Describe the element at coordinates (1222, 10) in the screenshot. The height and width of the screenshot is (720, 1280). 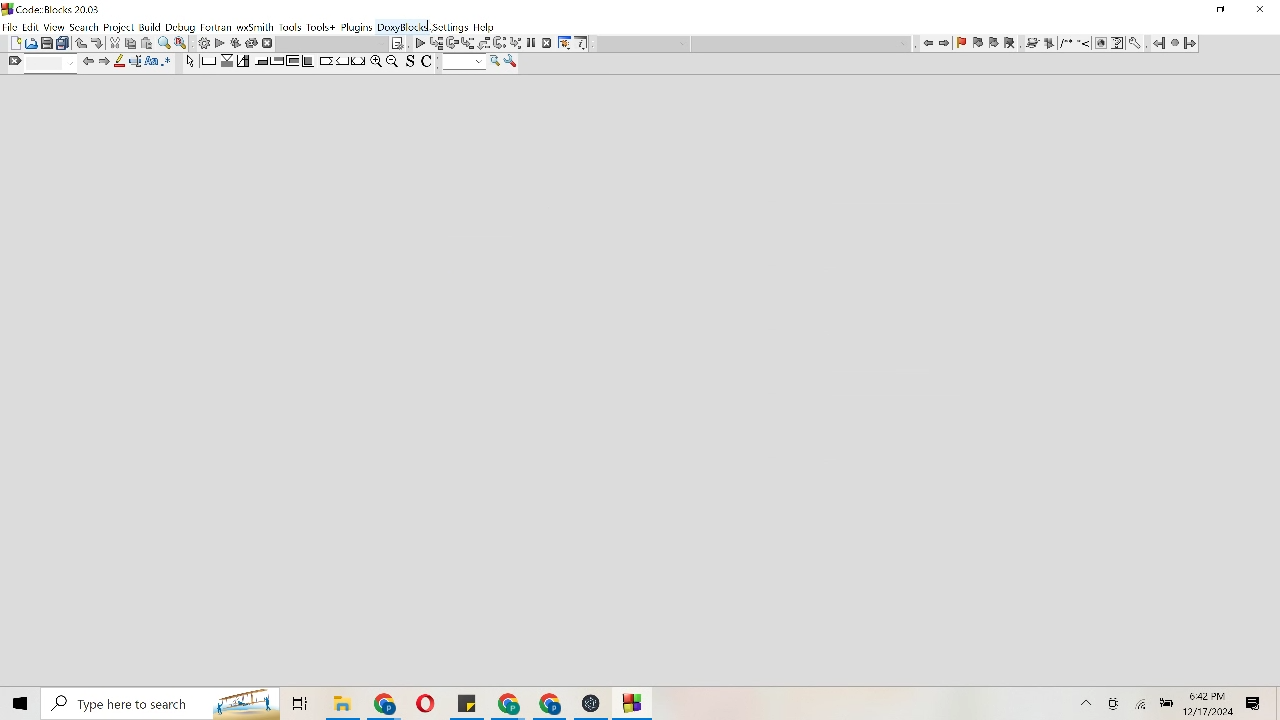
I see `minimize` at that location.